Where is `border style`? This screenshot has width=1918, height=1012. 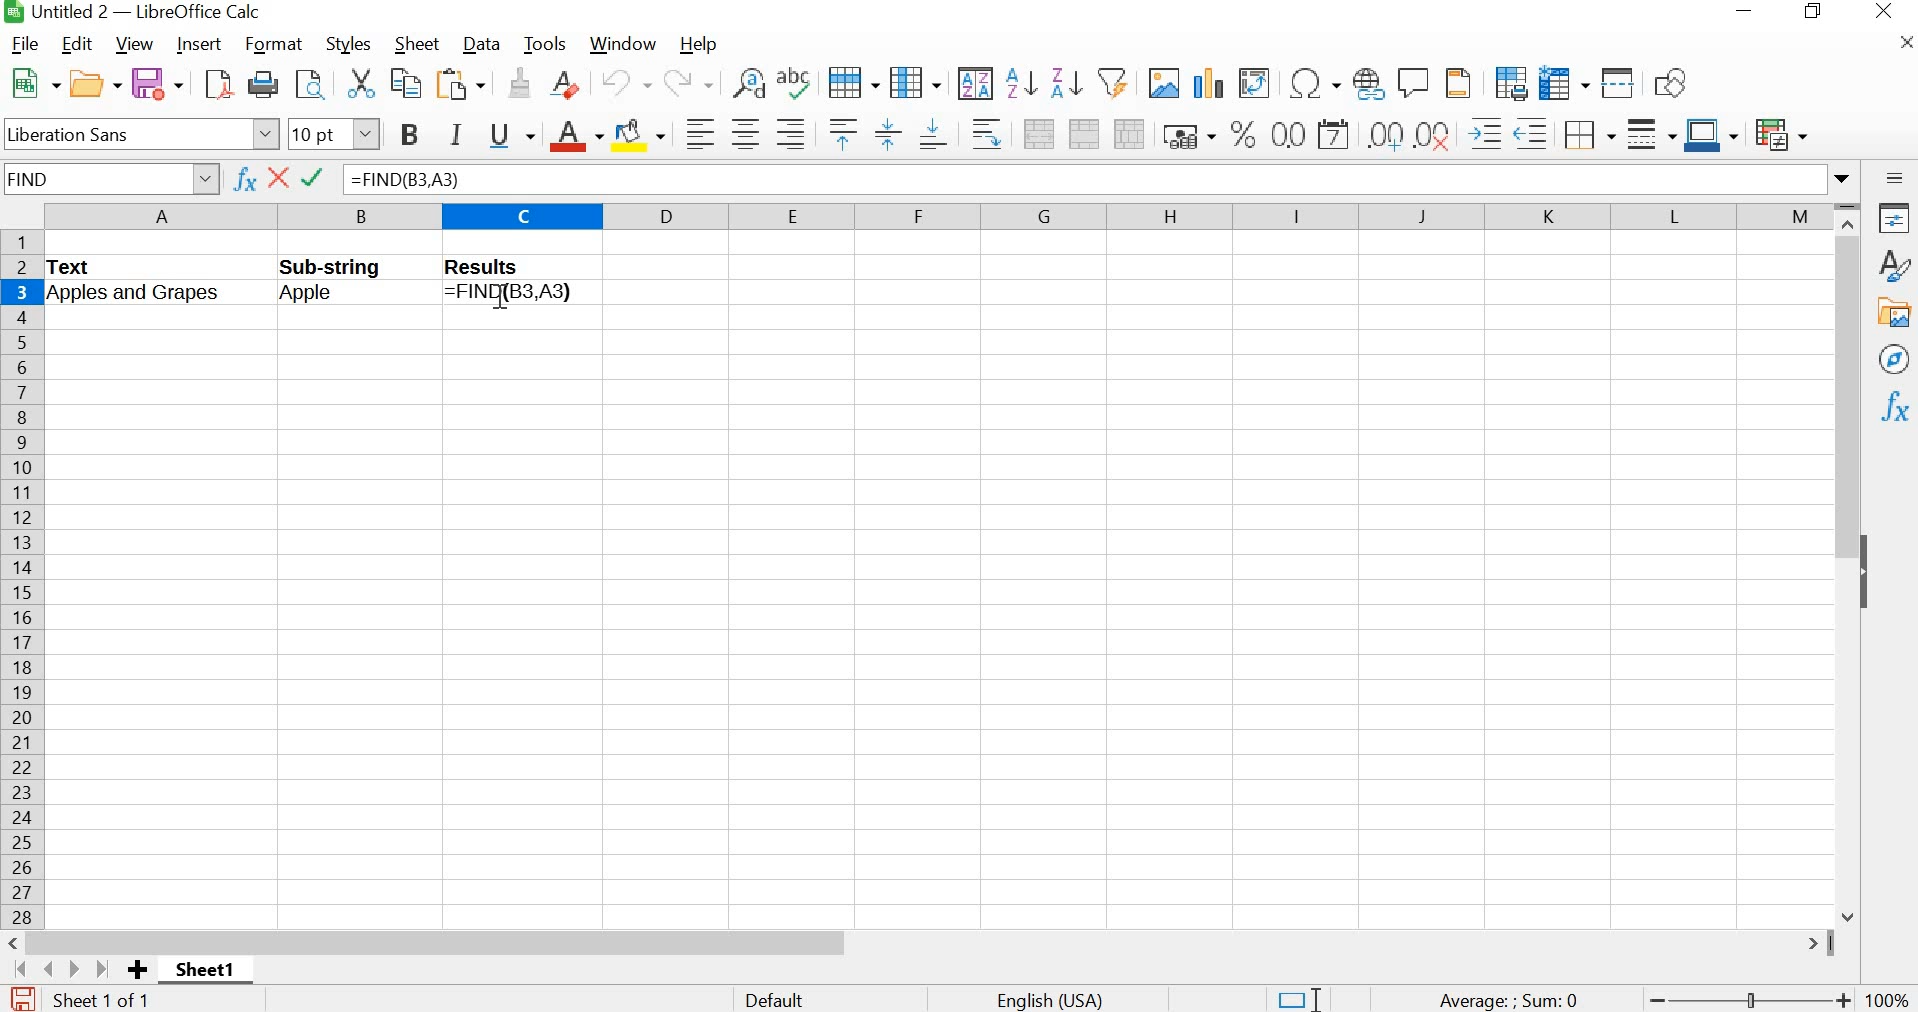
border style is located at coordinates (1649, 132).